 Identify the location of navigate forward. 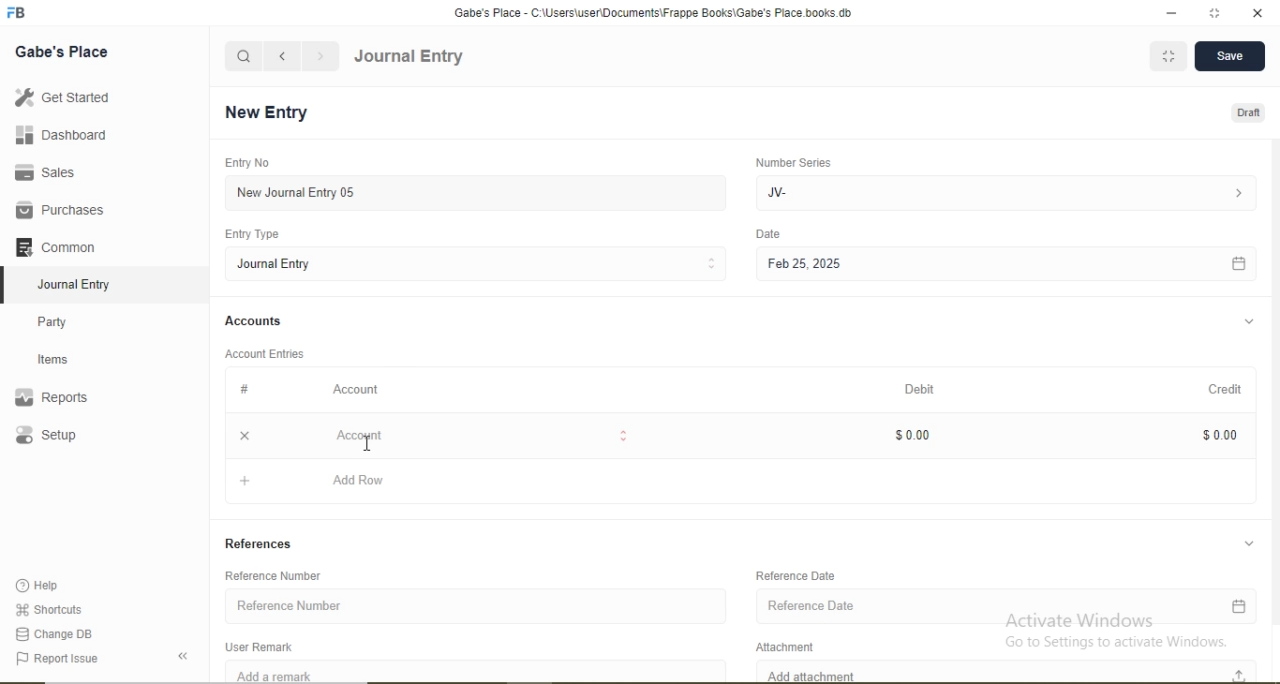
(322, 56).